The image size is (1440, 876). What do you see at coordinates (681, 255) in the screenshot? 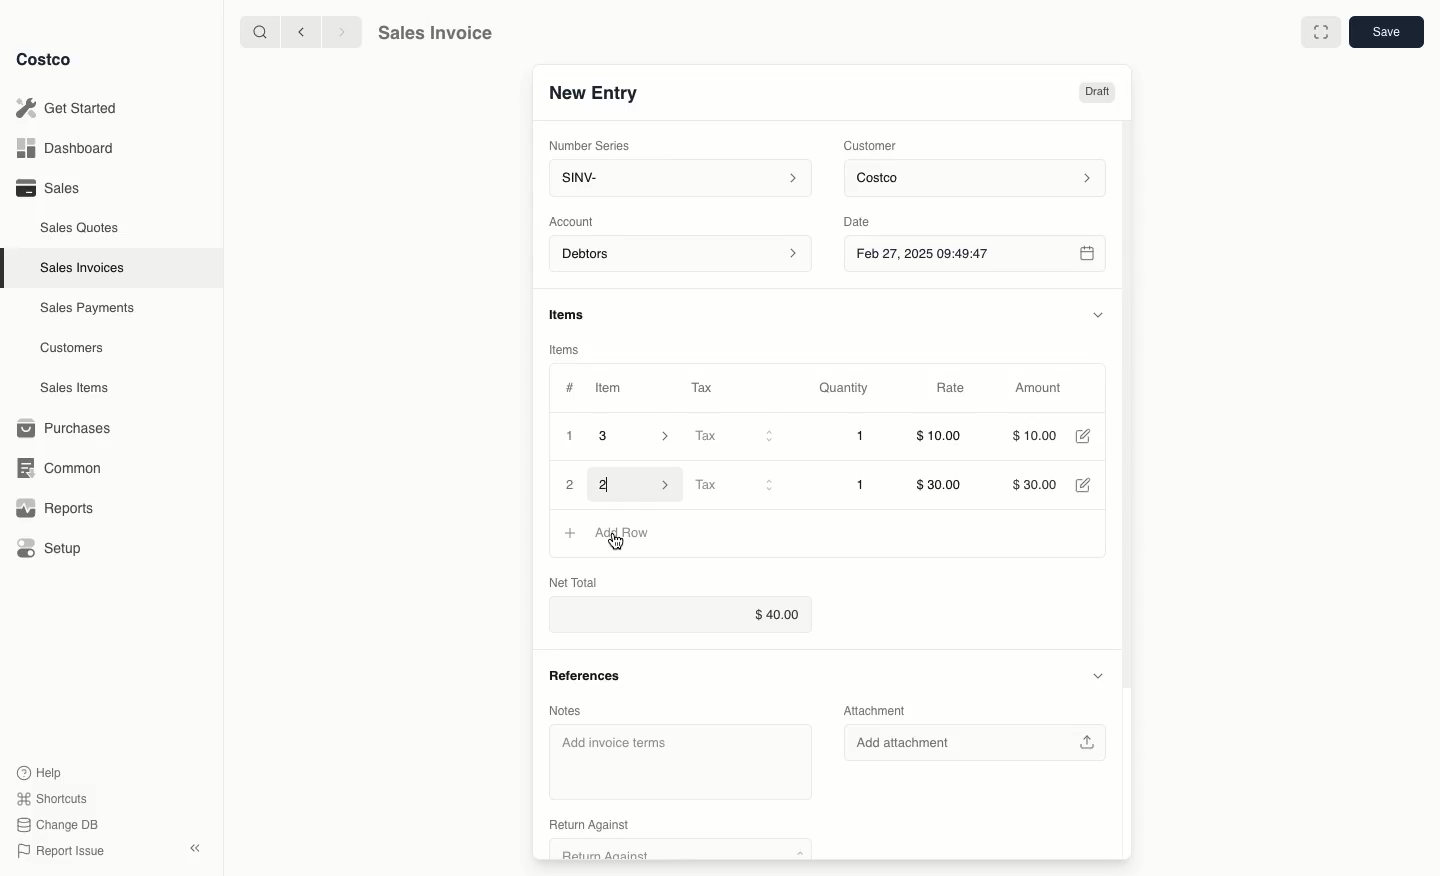
I see `Debtors` at bounding box center [681, 255].